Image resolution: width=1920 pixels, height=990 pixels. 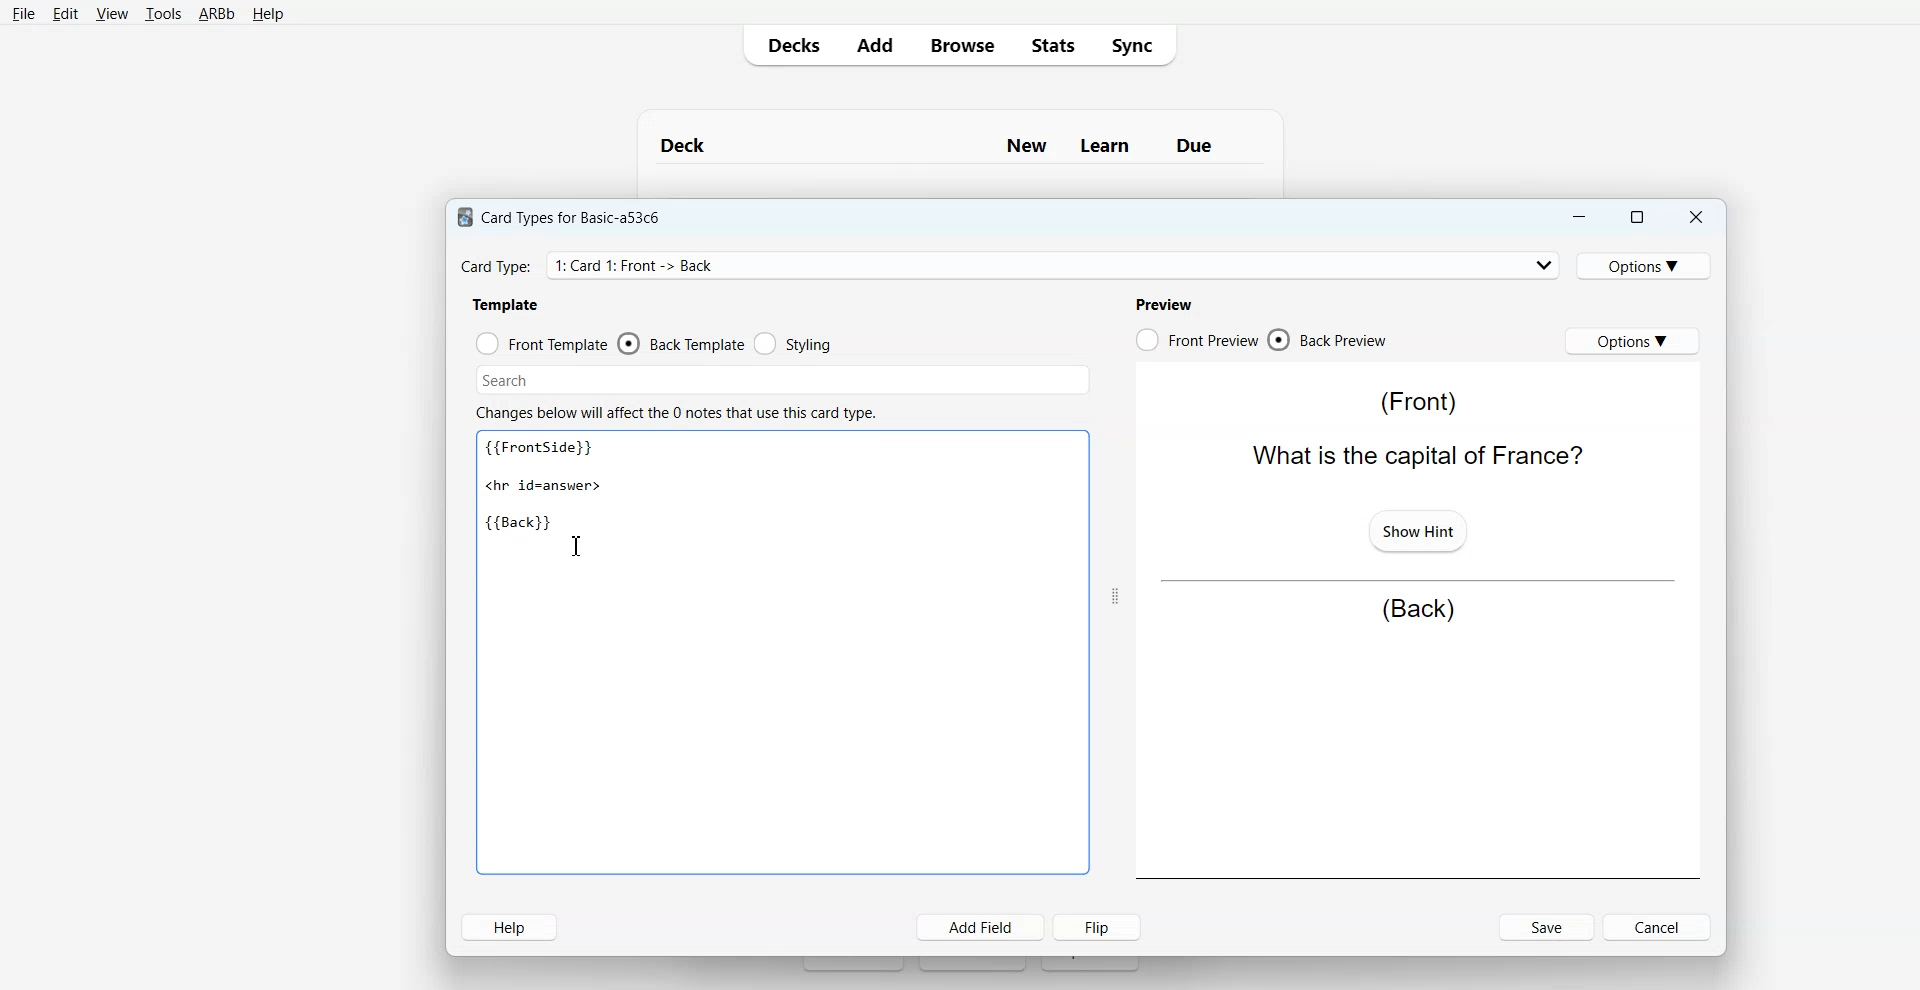 I want to click on Card Type, so click(x=1011, y=265).